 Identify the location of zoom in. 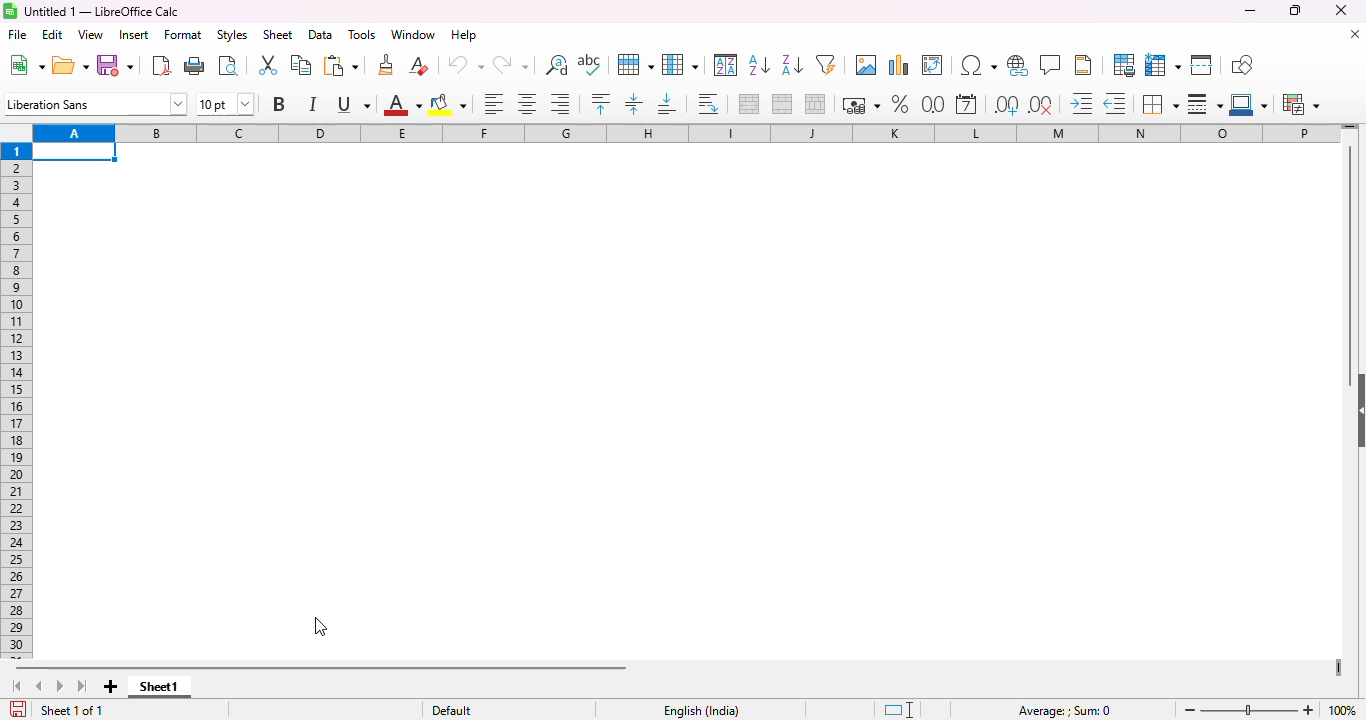
(1309, 709).